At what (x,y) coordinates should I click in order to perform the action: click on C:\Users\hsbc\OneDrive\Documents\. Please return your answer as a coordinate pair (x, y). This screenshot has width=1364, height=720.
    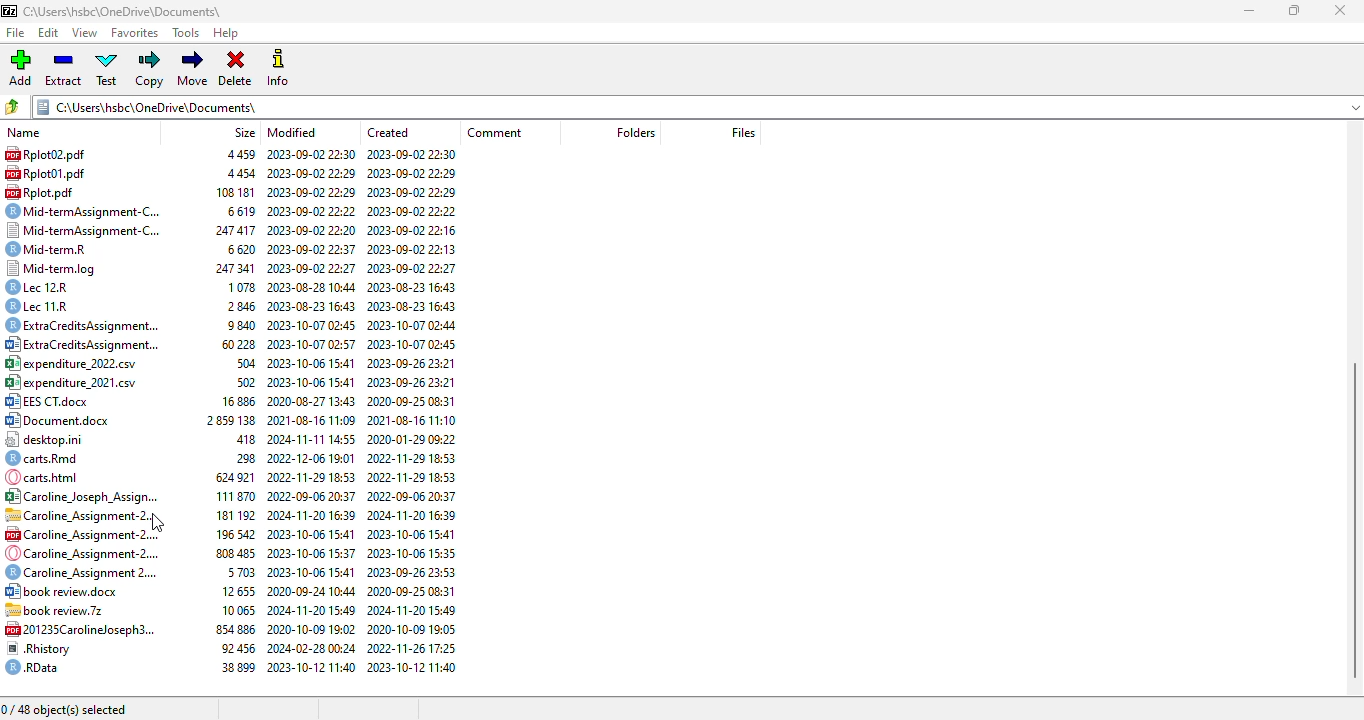
    Looking at the image, I should click on (698, 107).